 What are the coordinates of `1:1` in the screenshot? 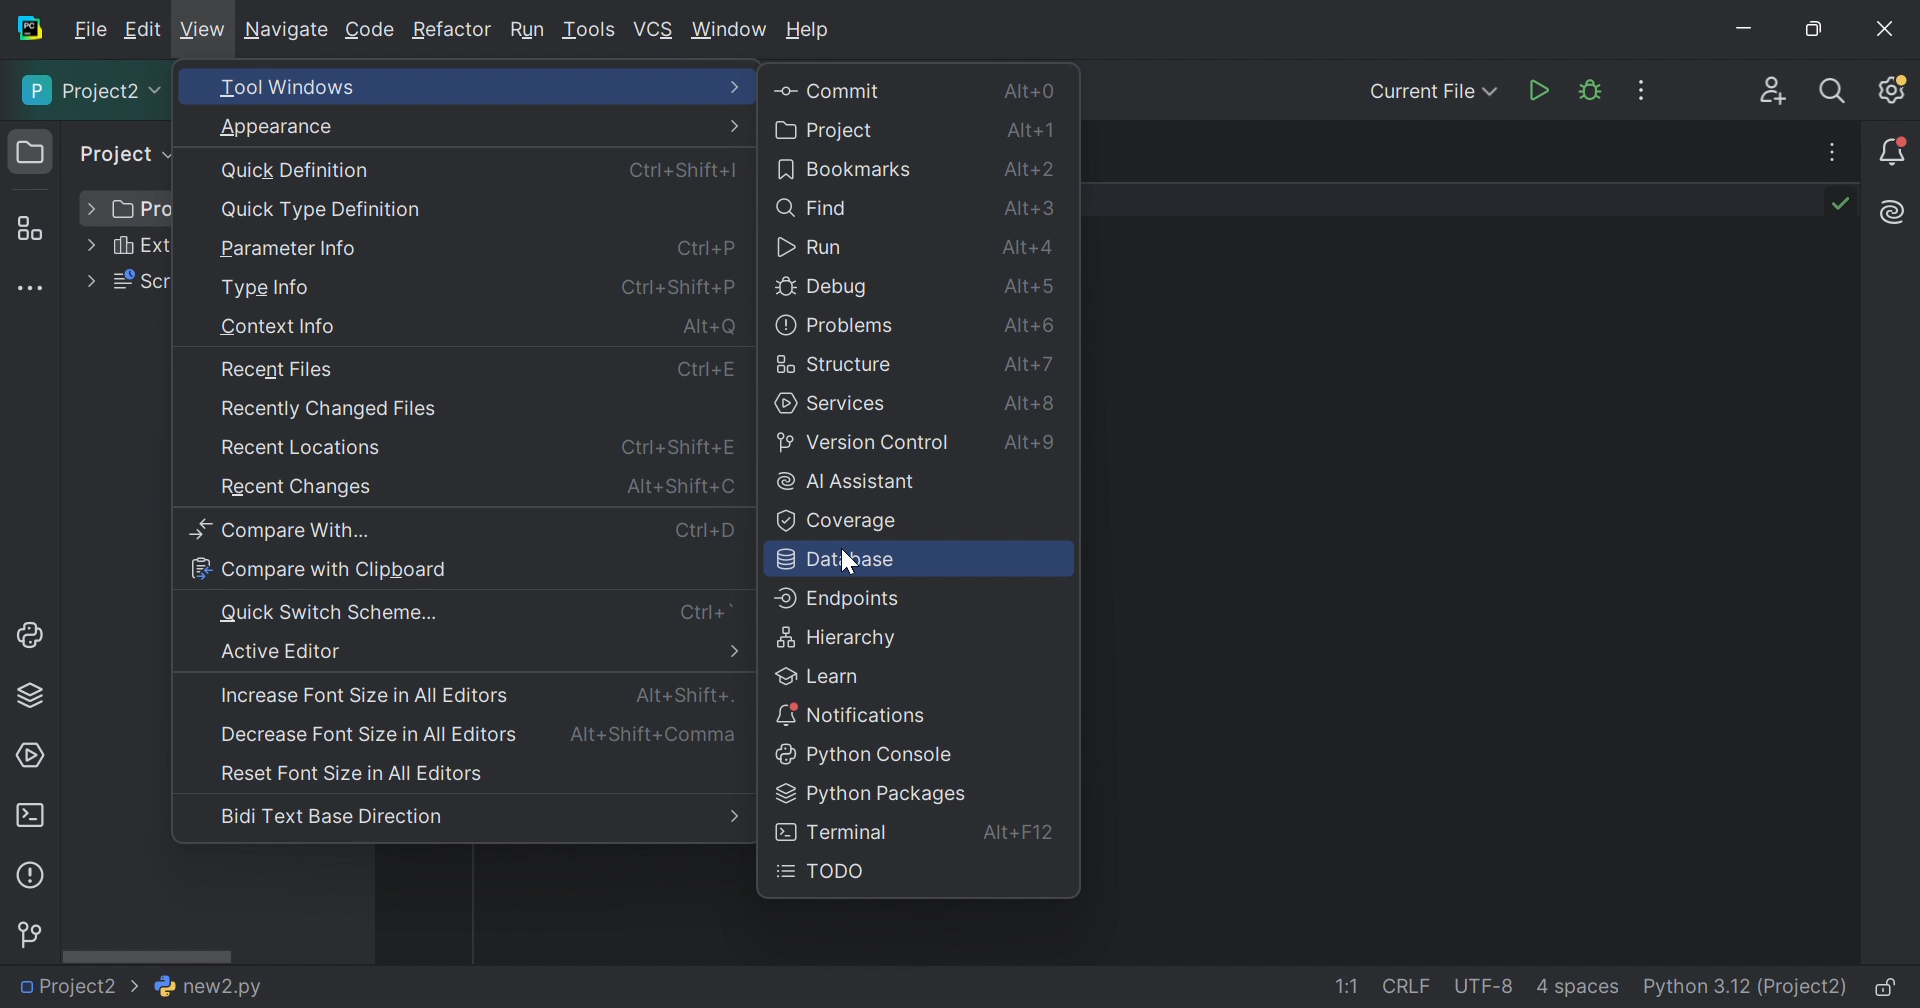 It's located at (1344, 986).